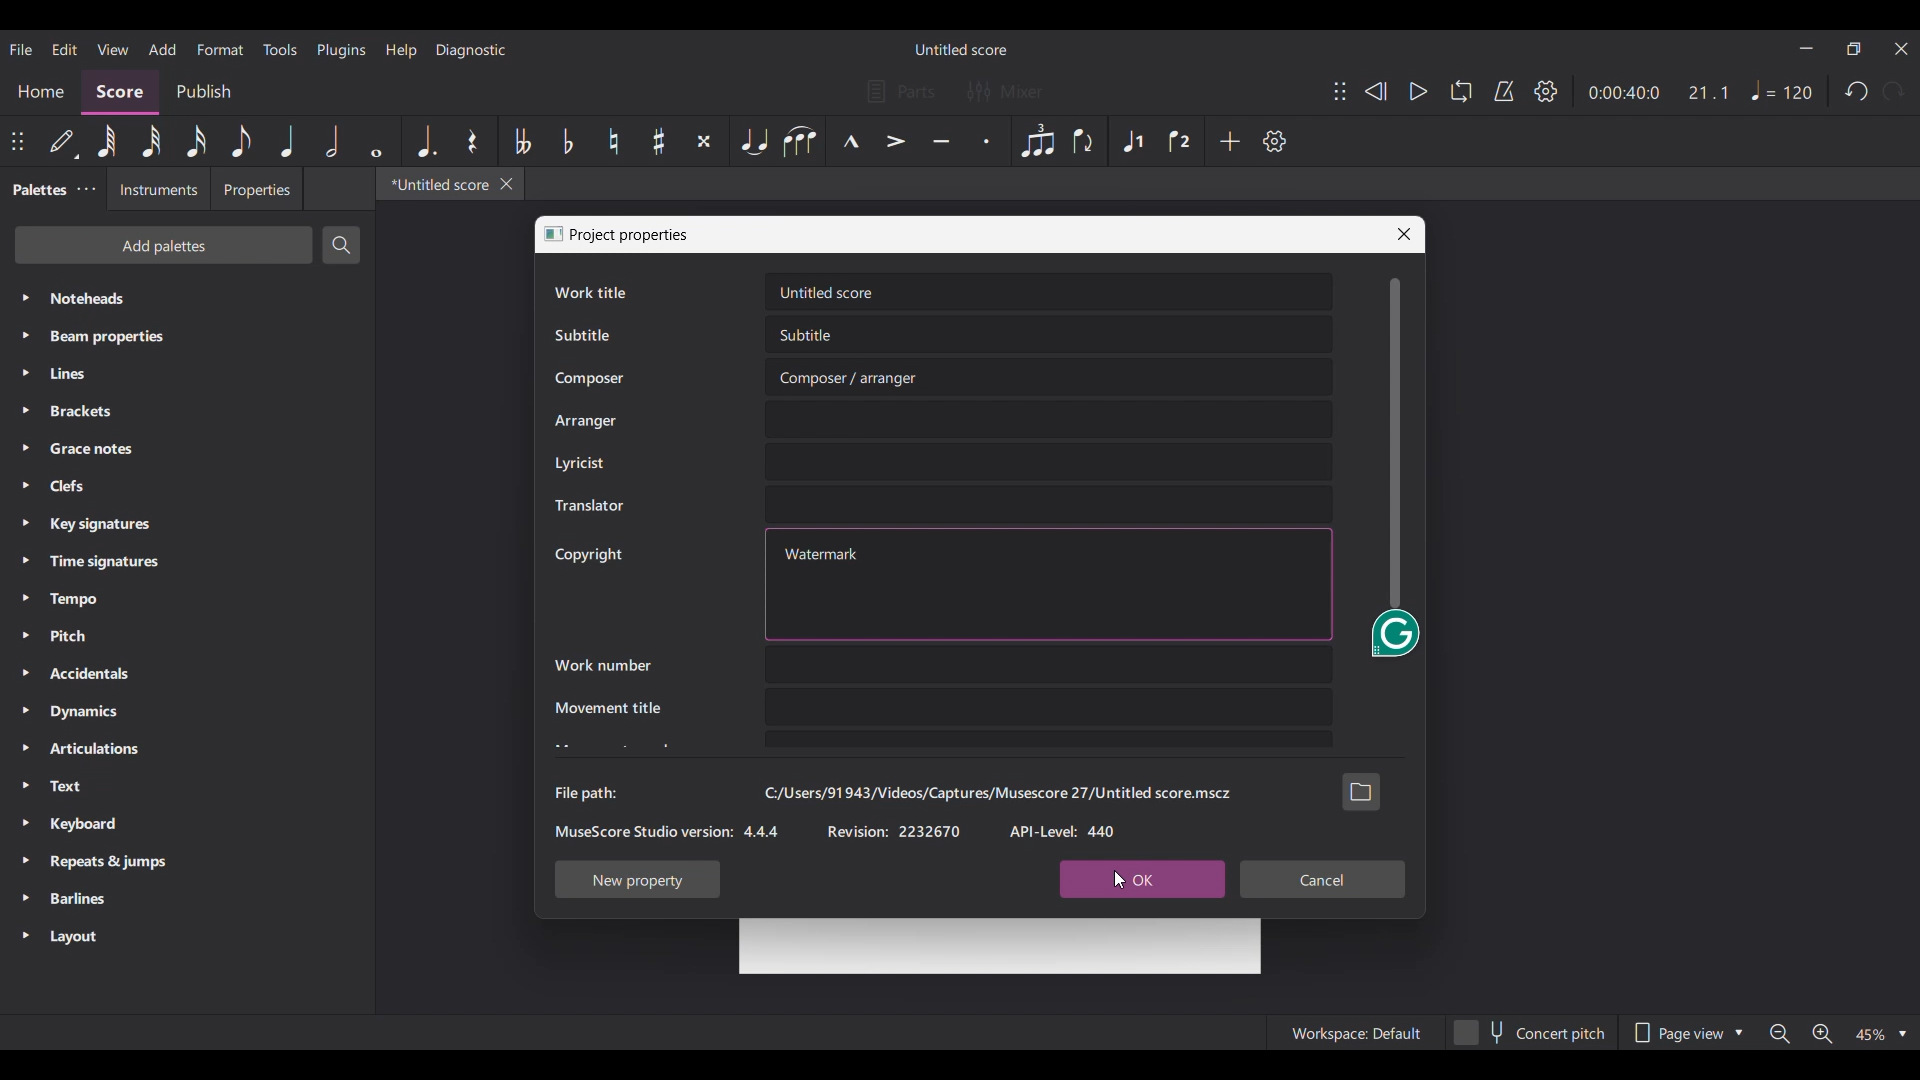 This screenshot has width=1920, height=1080. Describe the element at coordinates (1779, 1034) in the screenshot. I see `Zoom out` at that location.